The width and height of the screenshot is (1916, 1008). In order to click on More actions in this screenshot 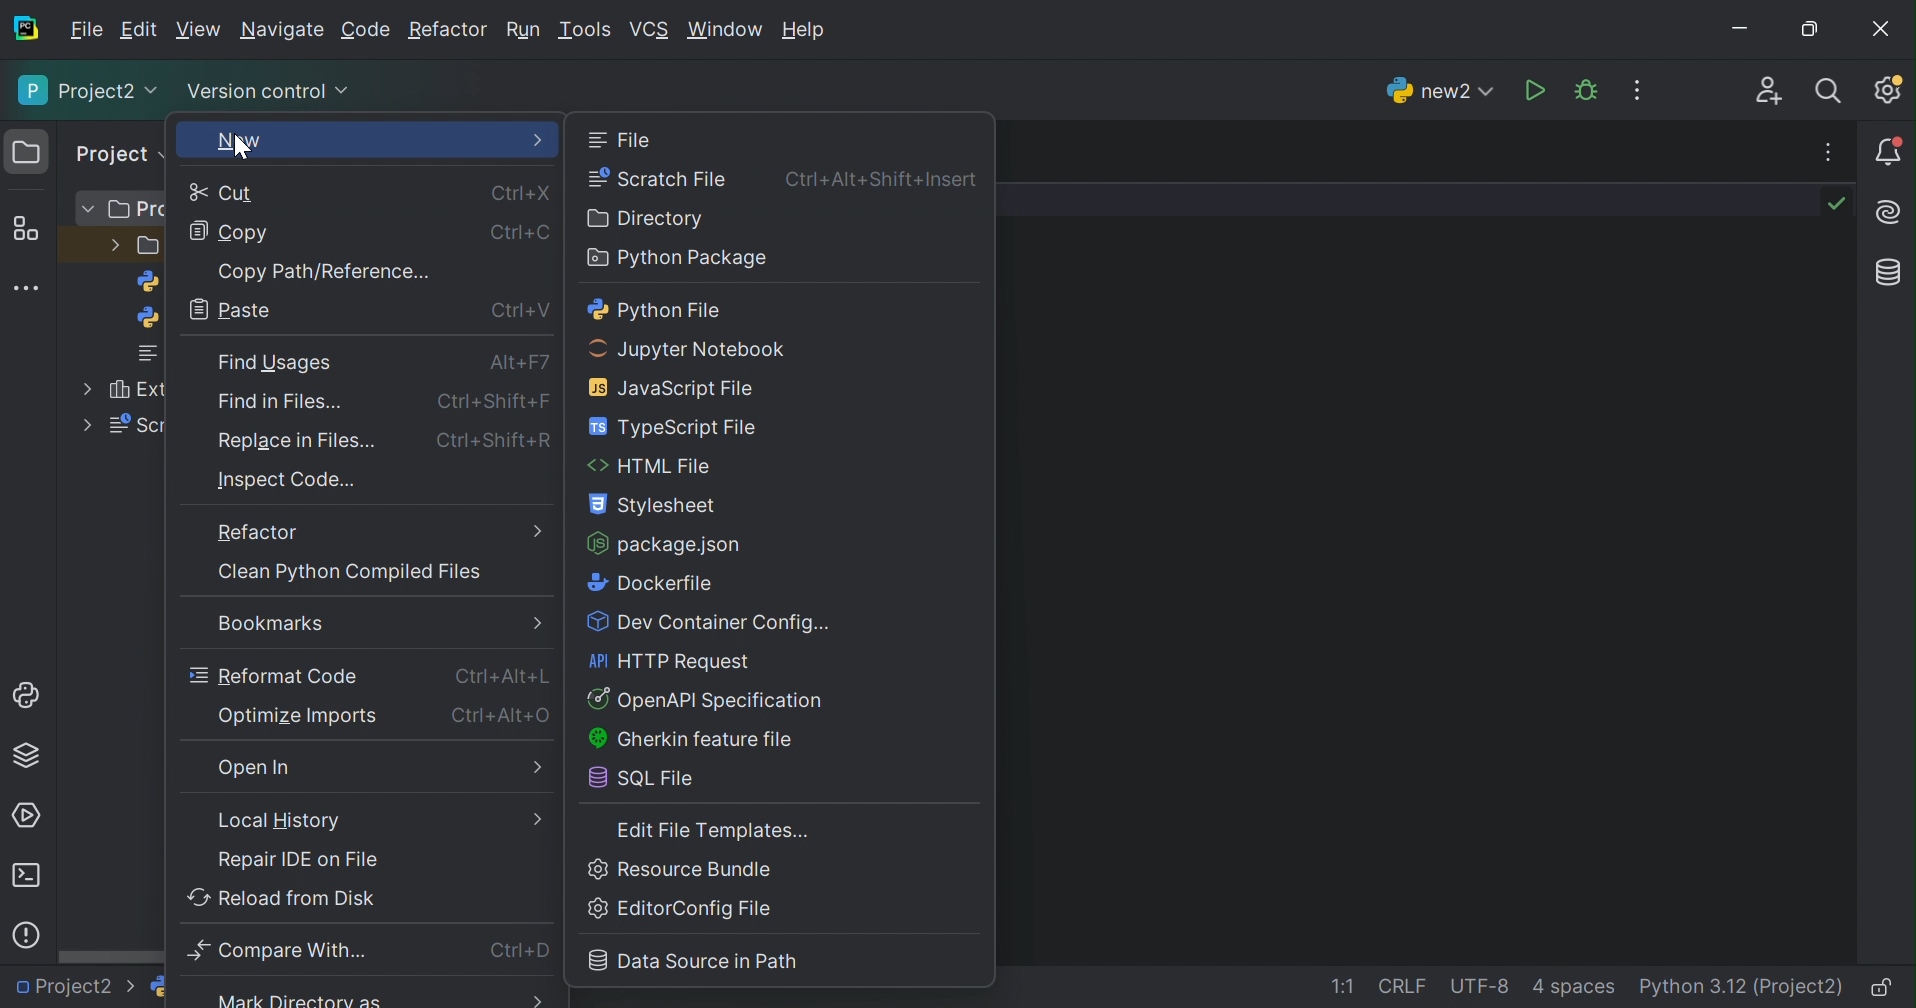, I will do `click(1640, 89)`.